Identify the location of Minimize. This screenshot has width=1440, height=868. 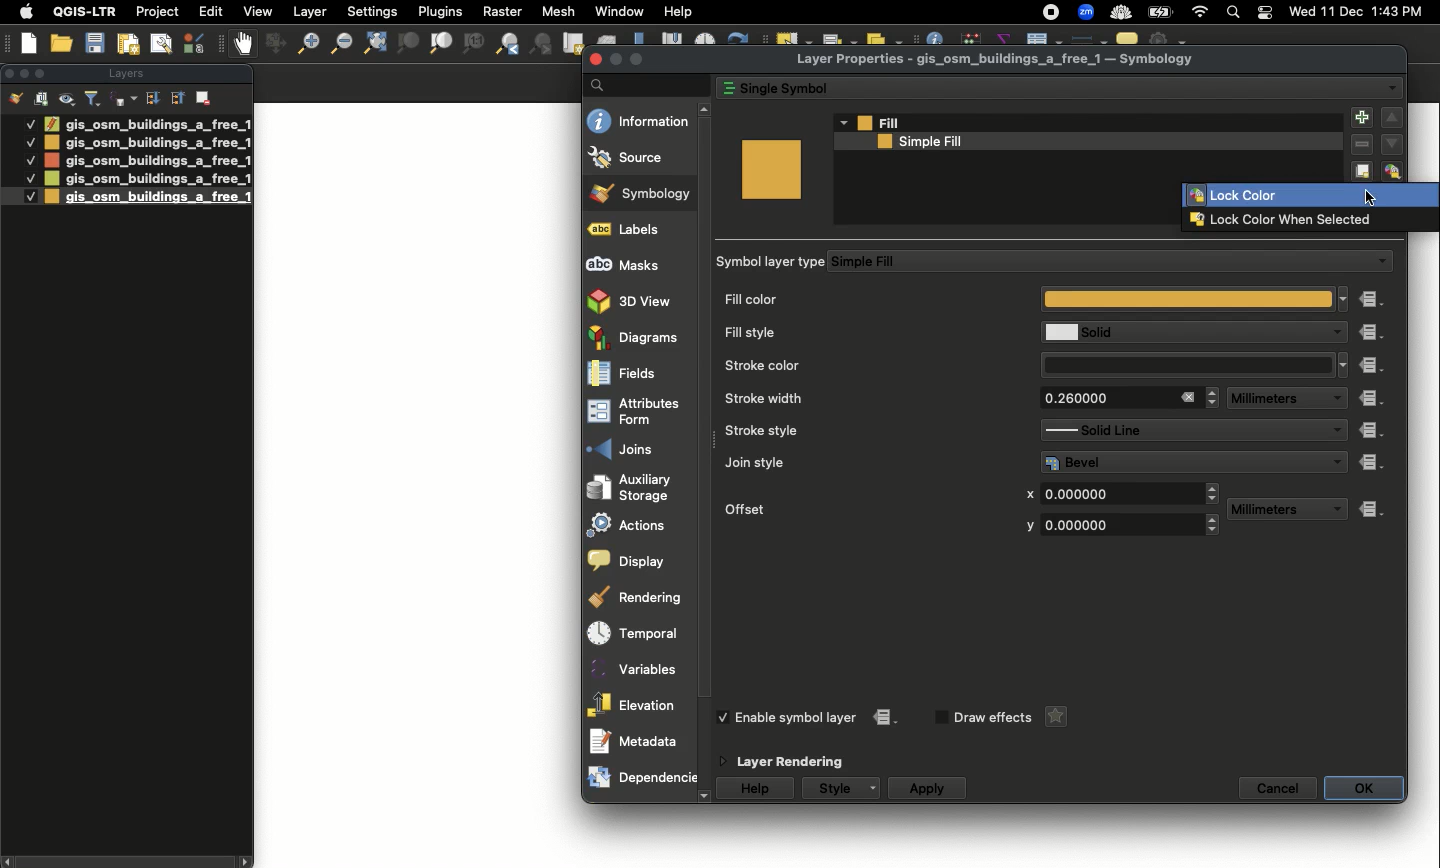
(615, 59).